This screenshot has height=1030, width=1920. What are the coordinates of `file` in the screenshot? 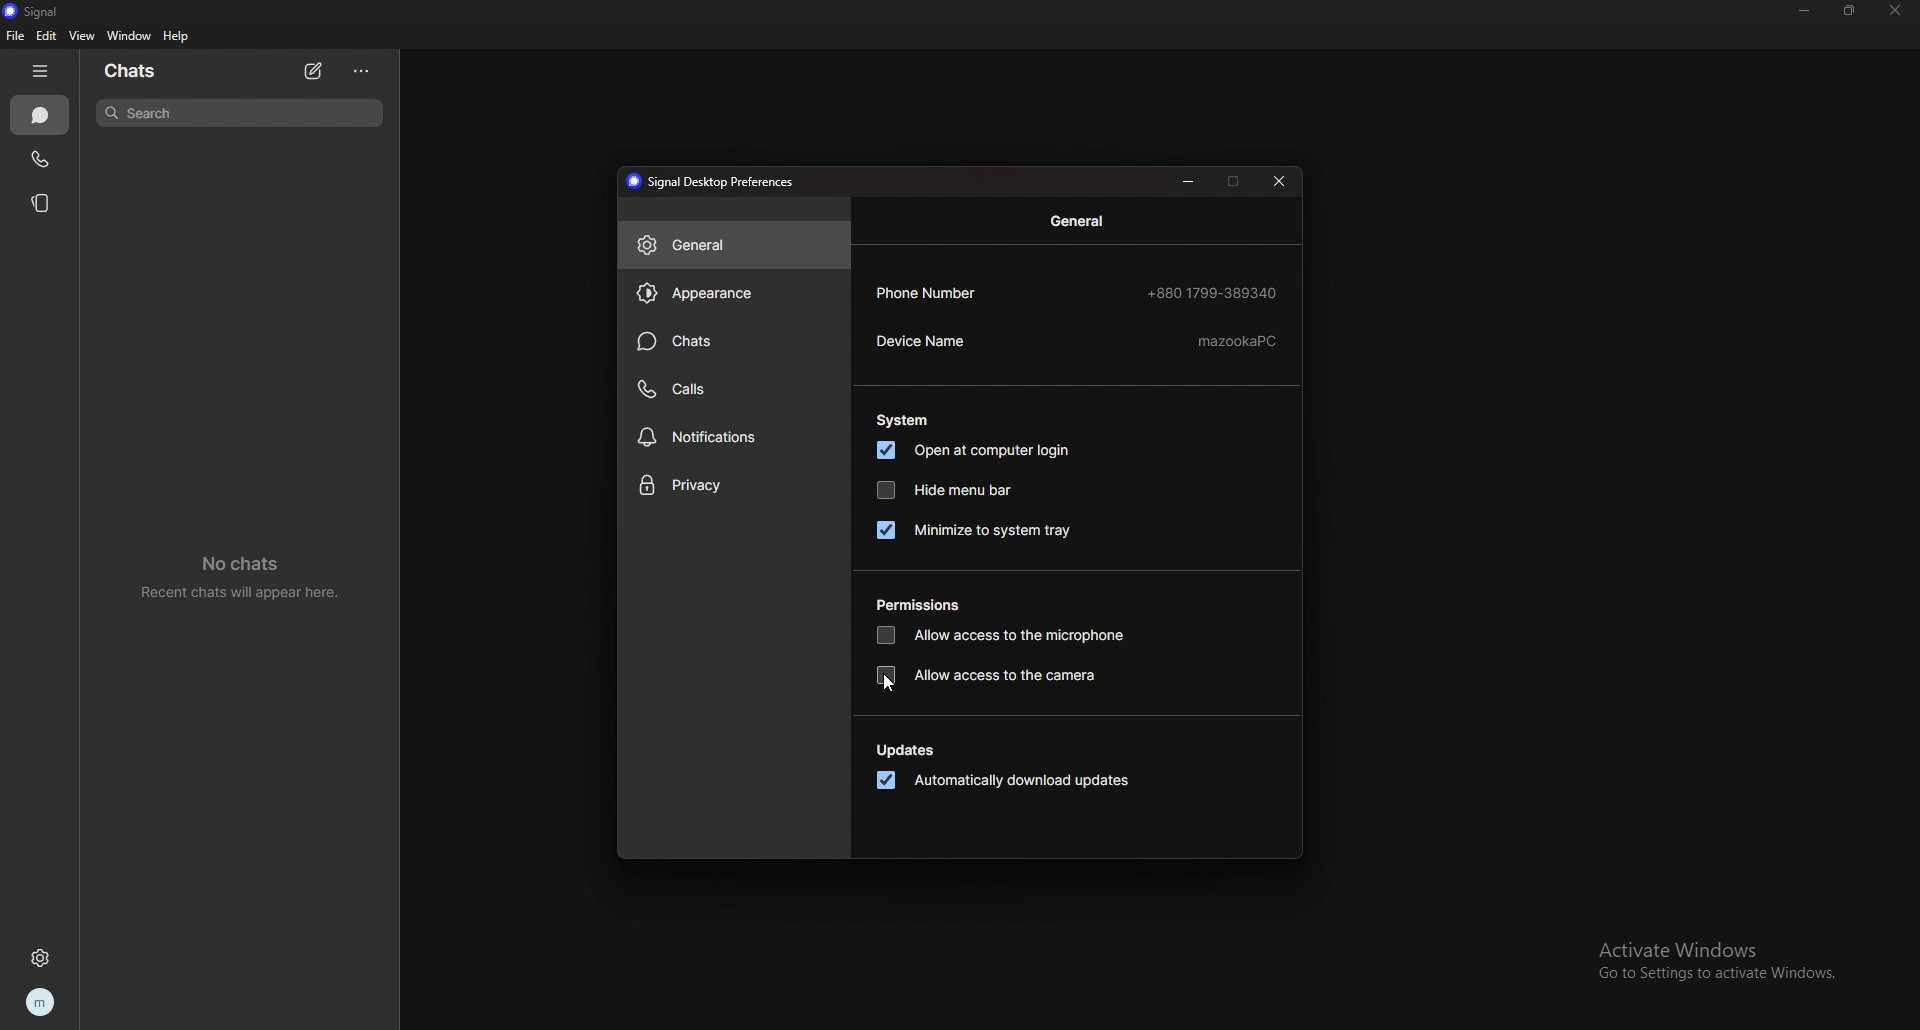 It's located at (14, 36).